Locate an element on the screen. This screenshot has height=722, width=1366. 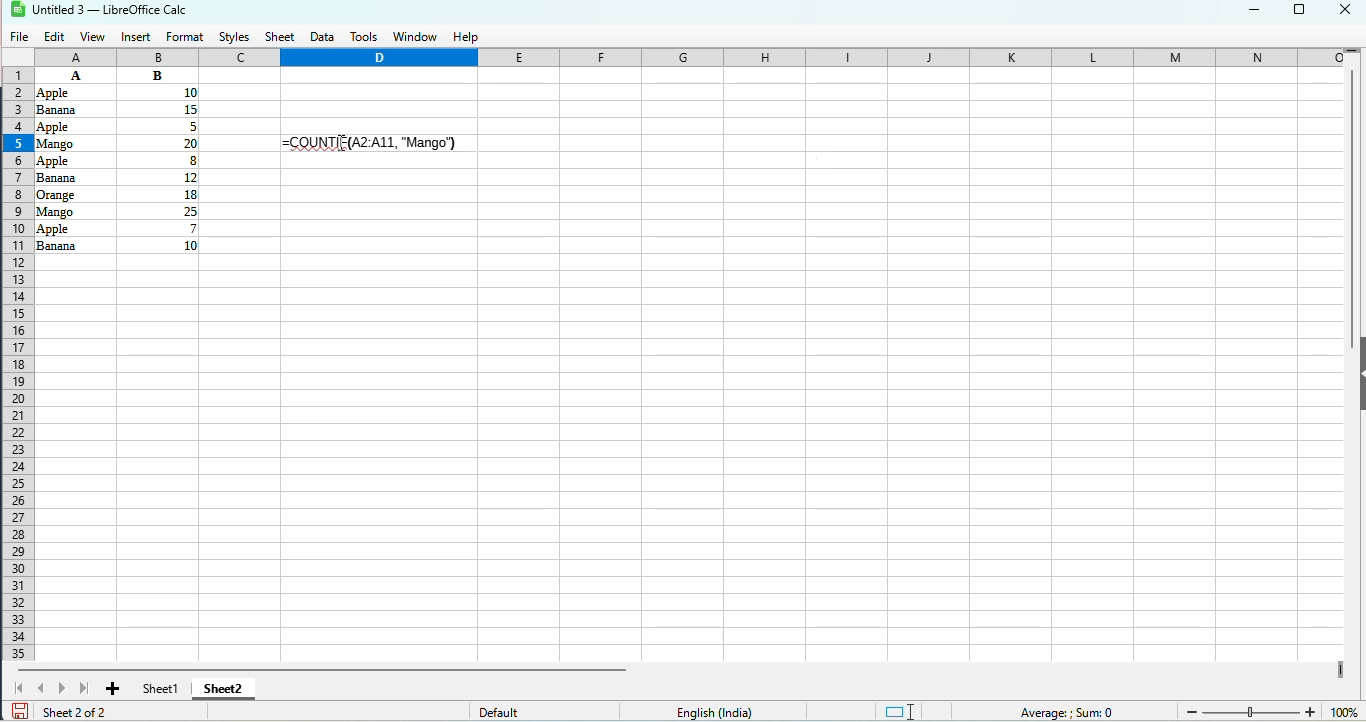
insert is located at coordinates (135, 37).